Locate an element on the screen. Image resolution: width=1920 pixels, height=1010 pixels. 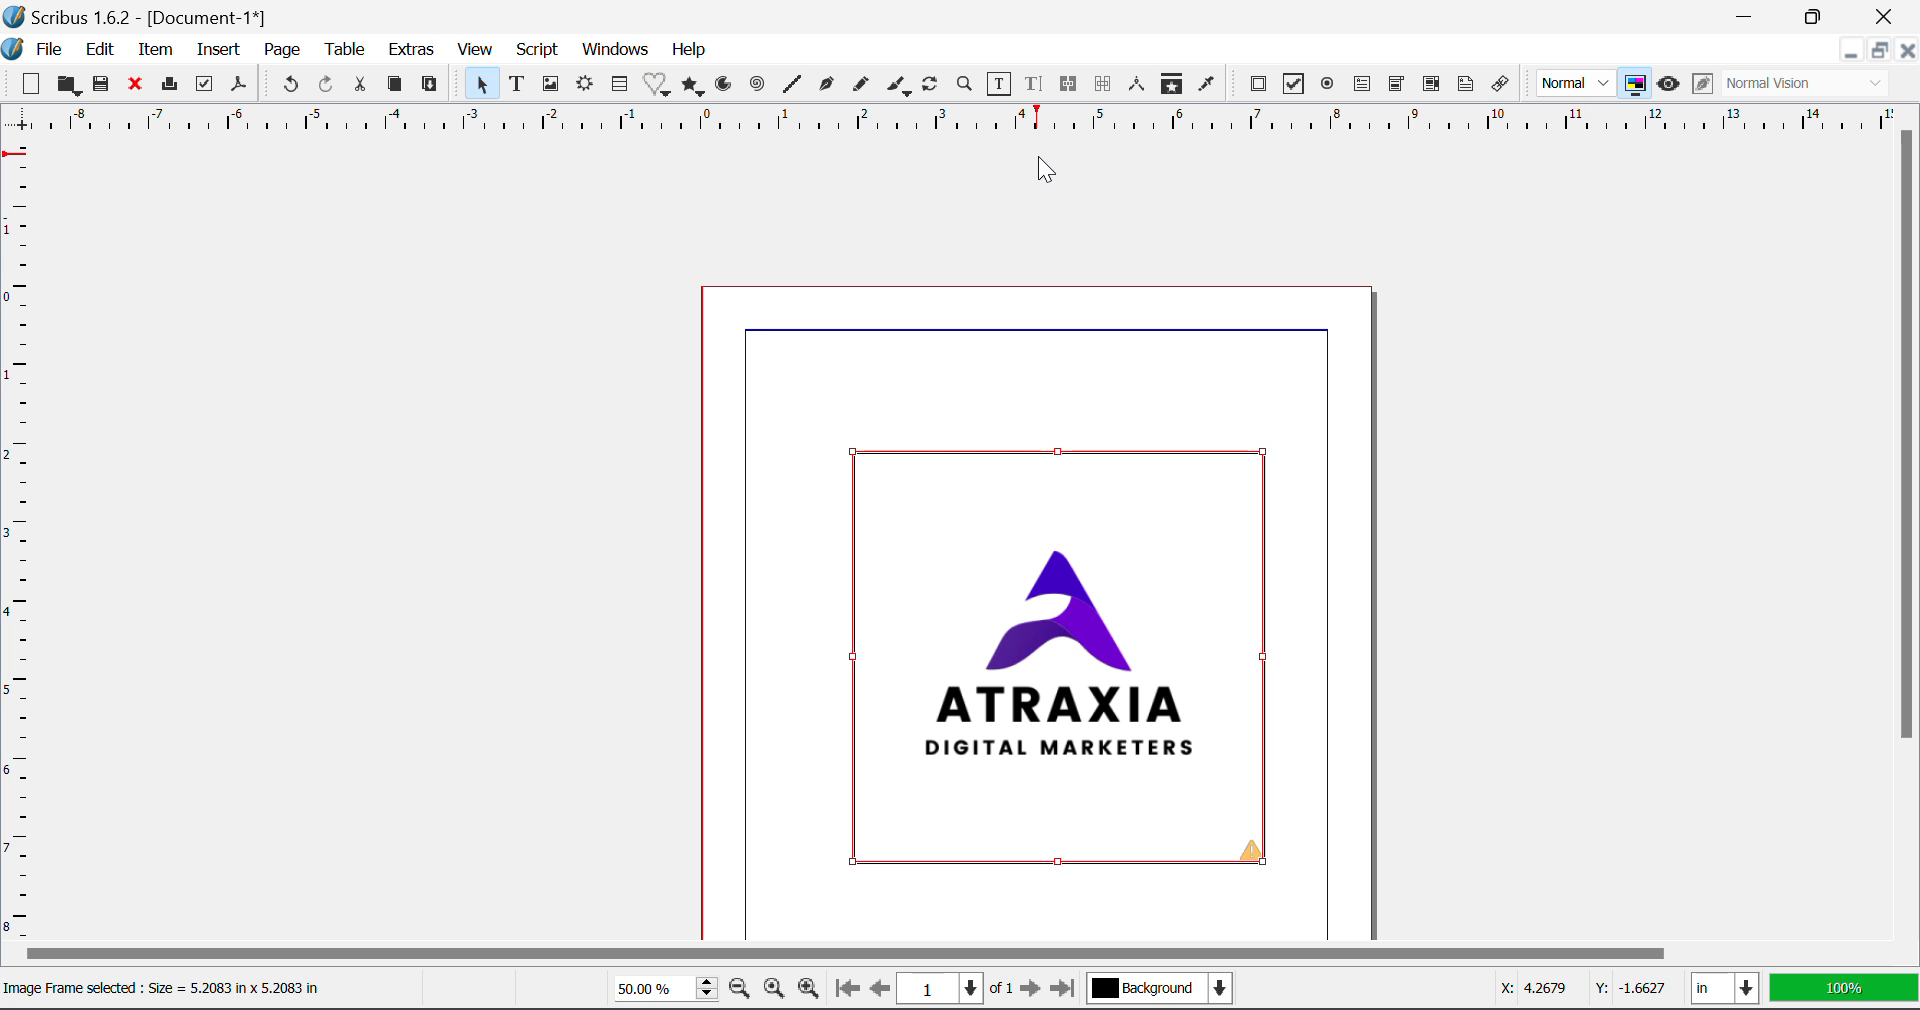
New is located at coordinates (30, 82).